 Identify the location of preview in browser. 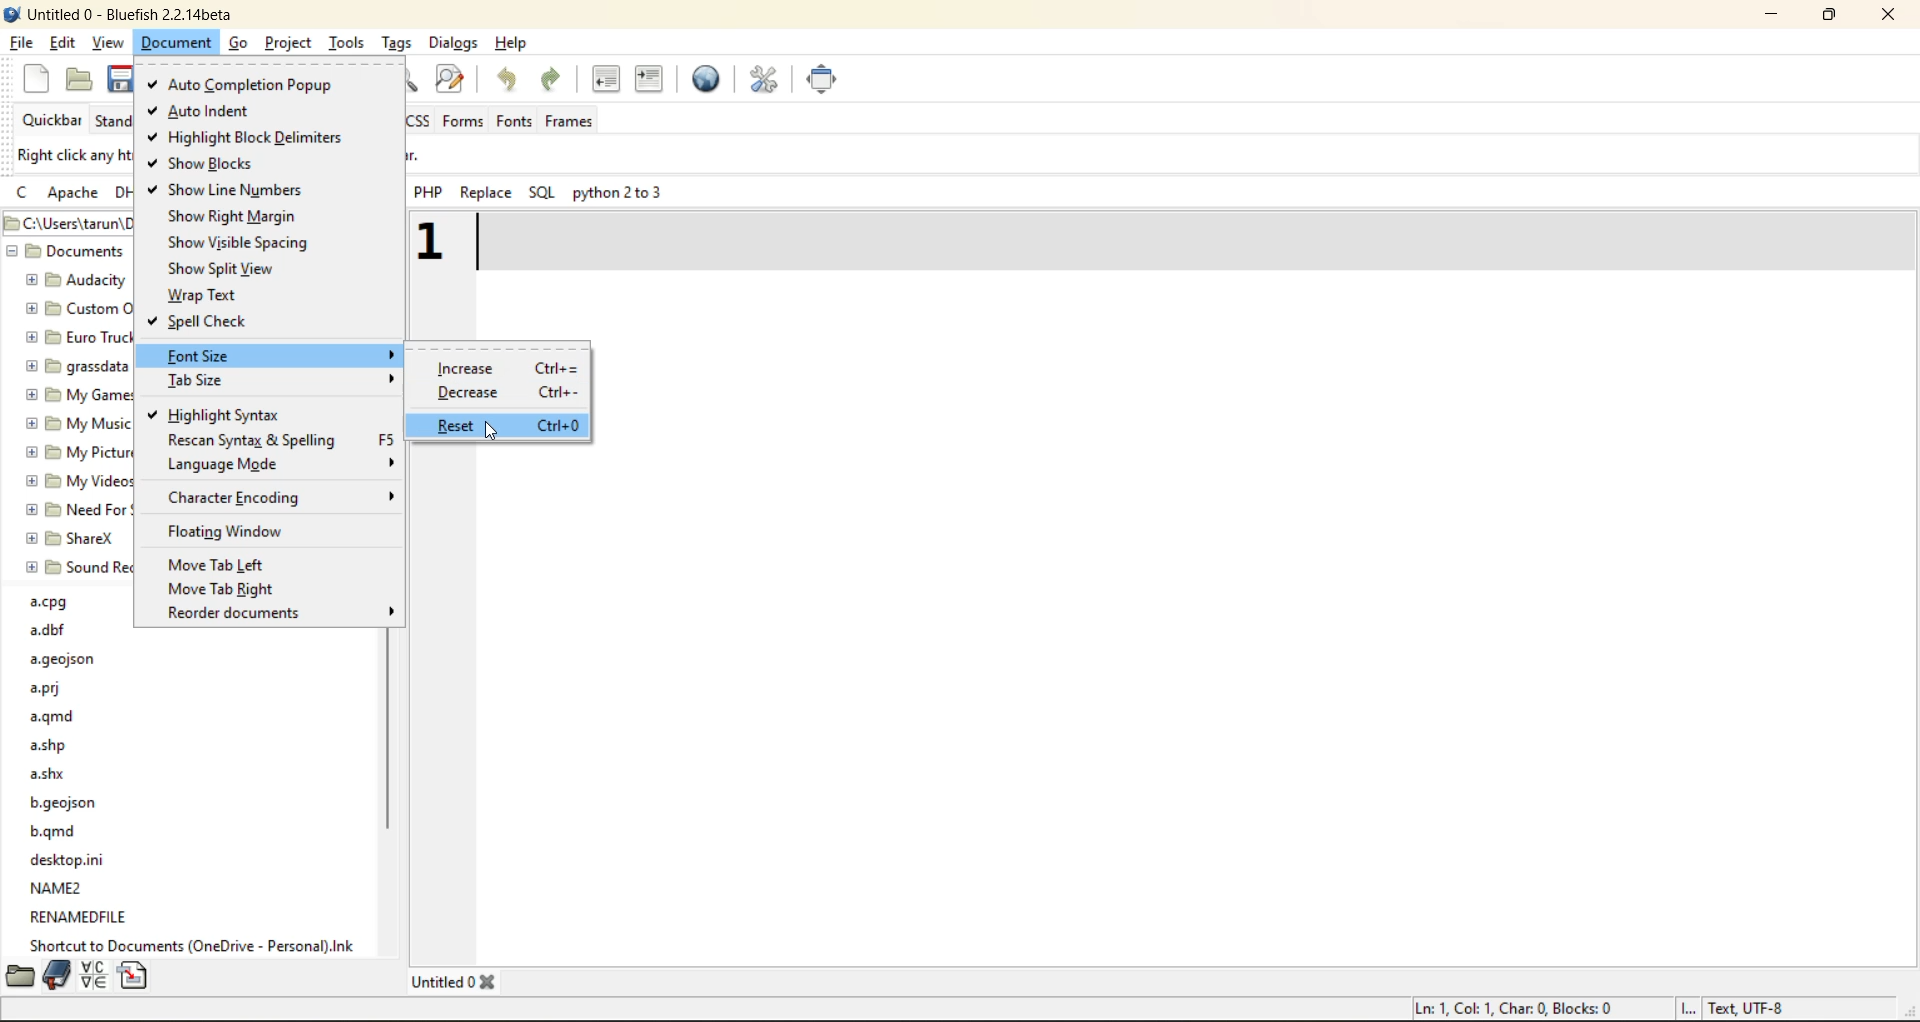
(709, 80).